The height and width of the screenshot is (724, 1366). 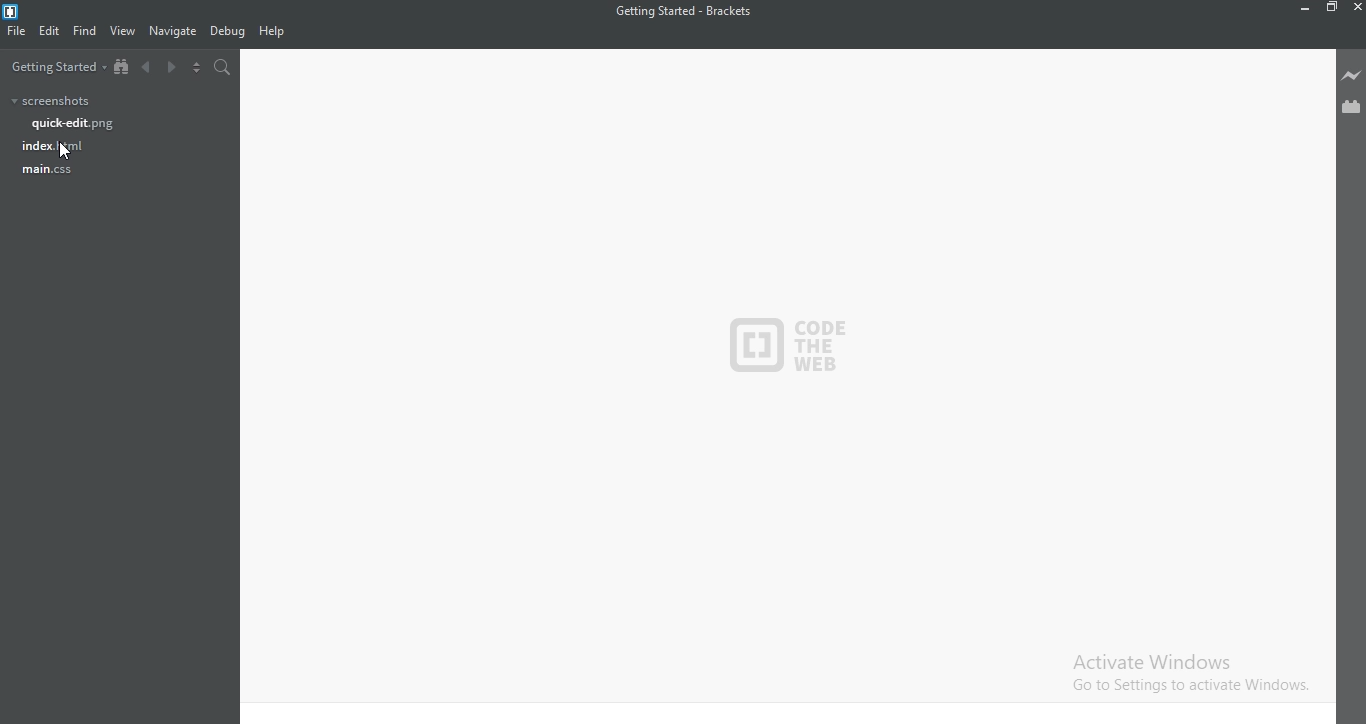 What do you see at coordinates (271, 31) in the screenshot?
I see `help` at bounding box center [271, 31].